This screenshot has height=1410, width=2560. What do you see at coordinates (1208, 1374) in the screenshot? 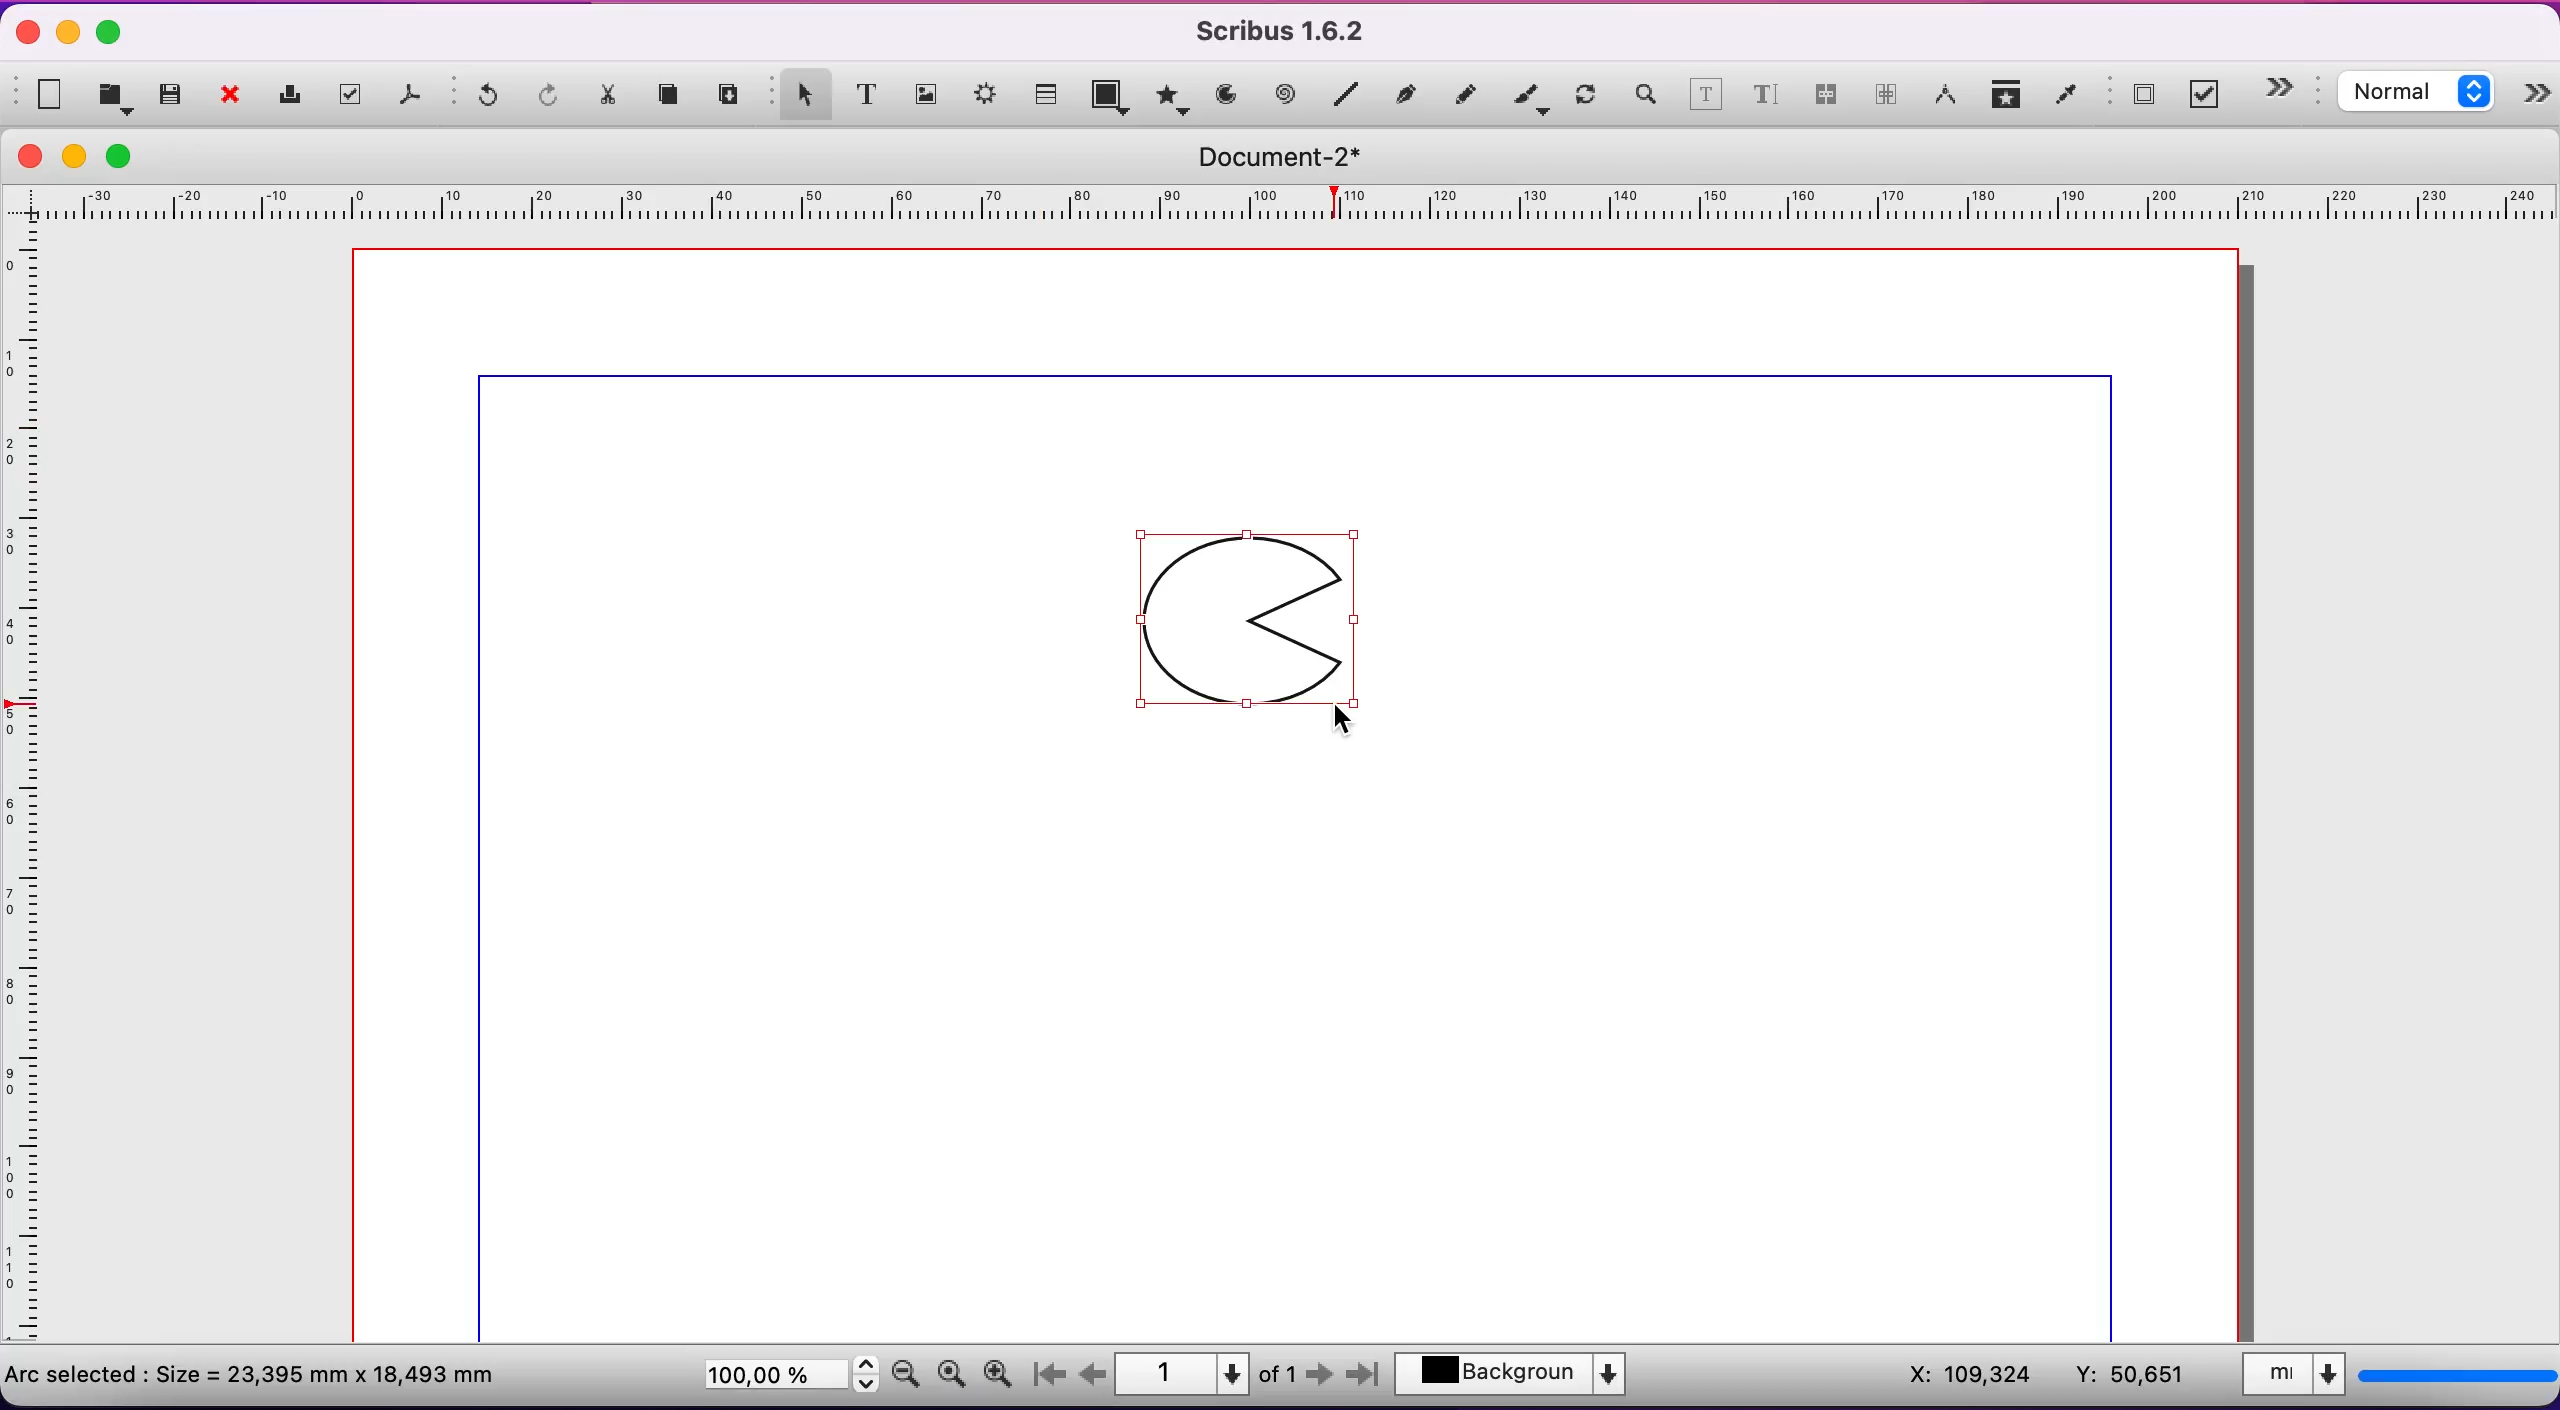
I see `number of page` at bounding box center [1208, 1374].